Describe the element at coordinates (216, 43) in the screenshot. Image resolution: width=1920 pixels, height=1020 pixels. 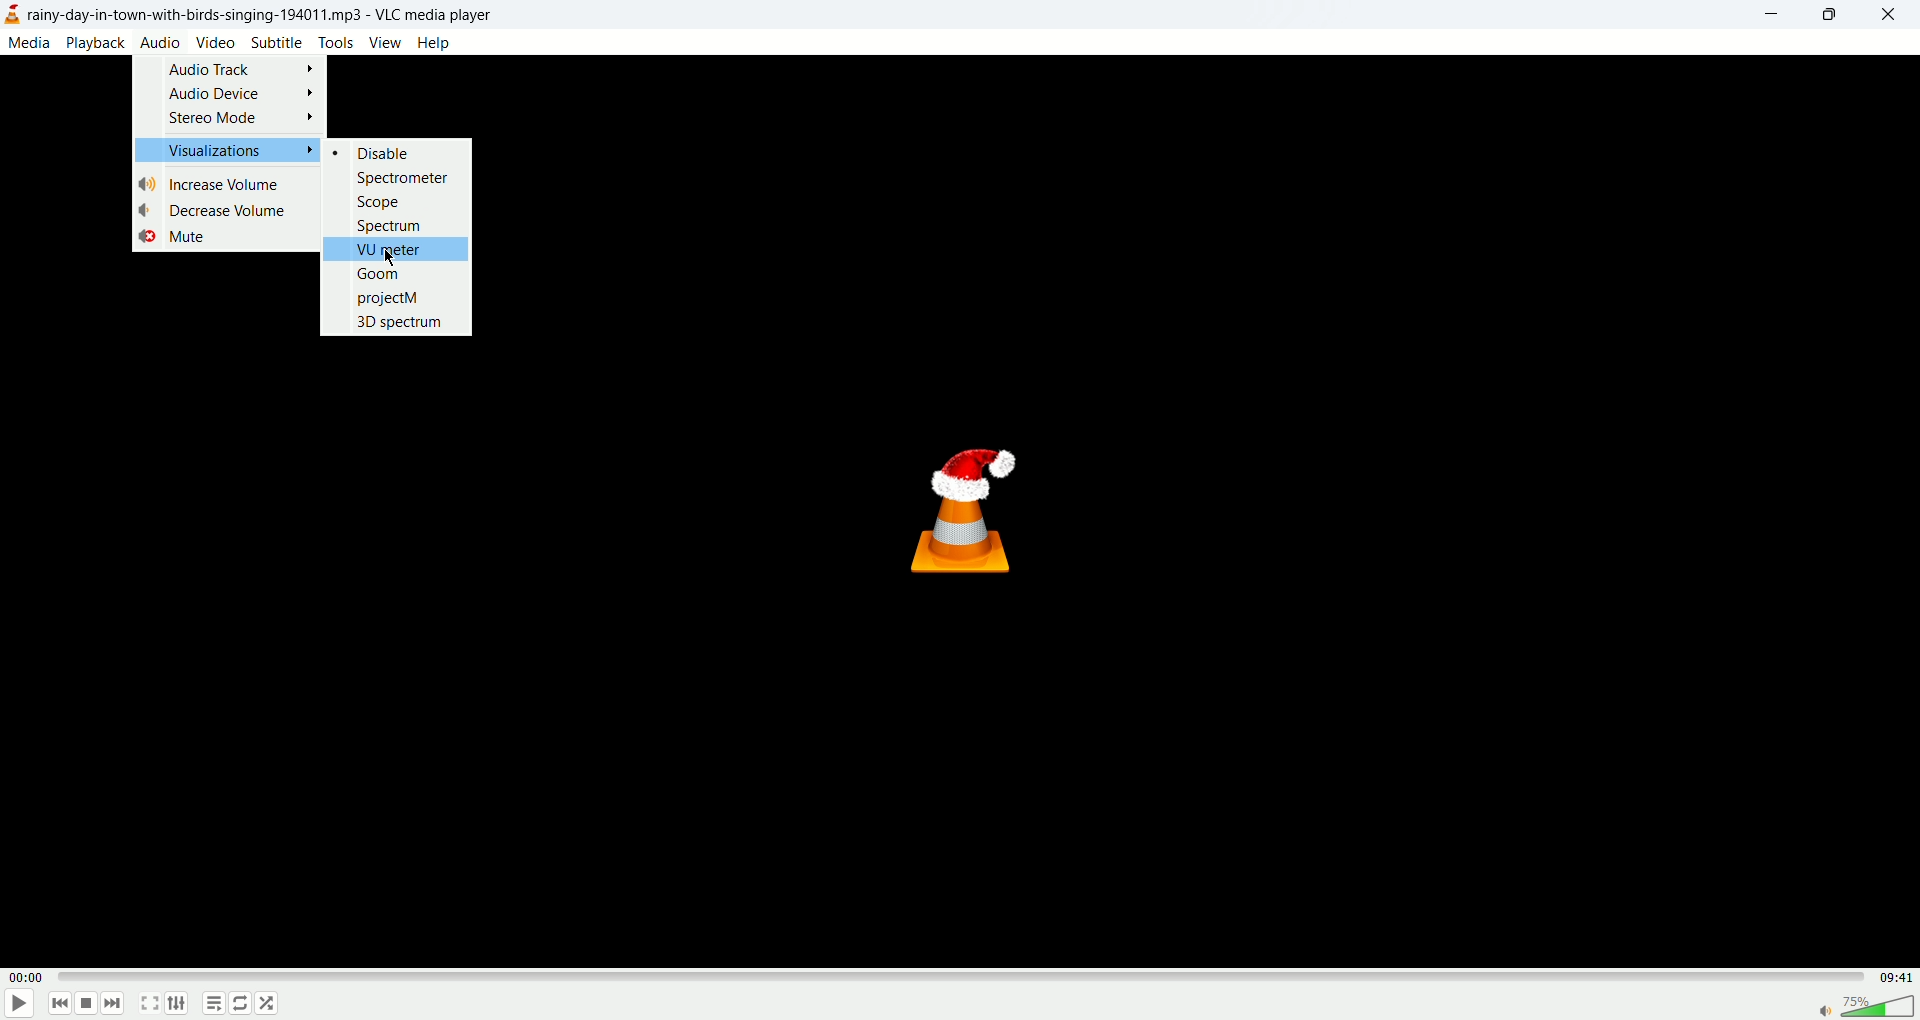
I see `video` at that location.